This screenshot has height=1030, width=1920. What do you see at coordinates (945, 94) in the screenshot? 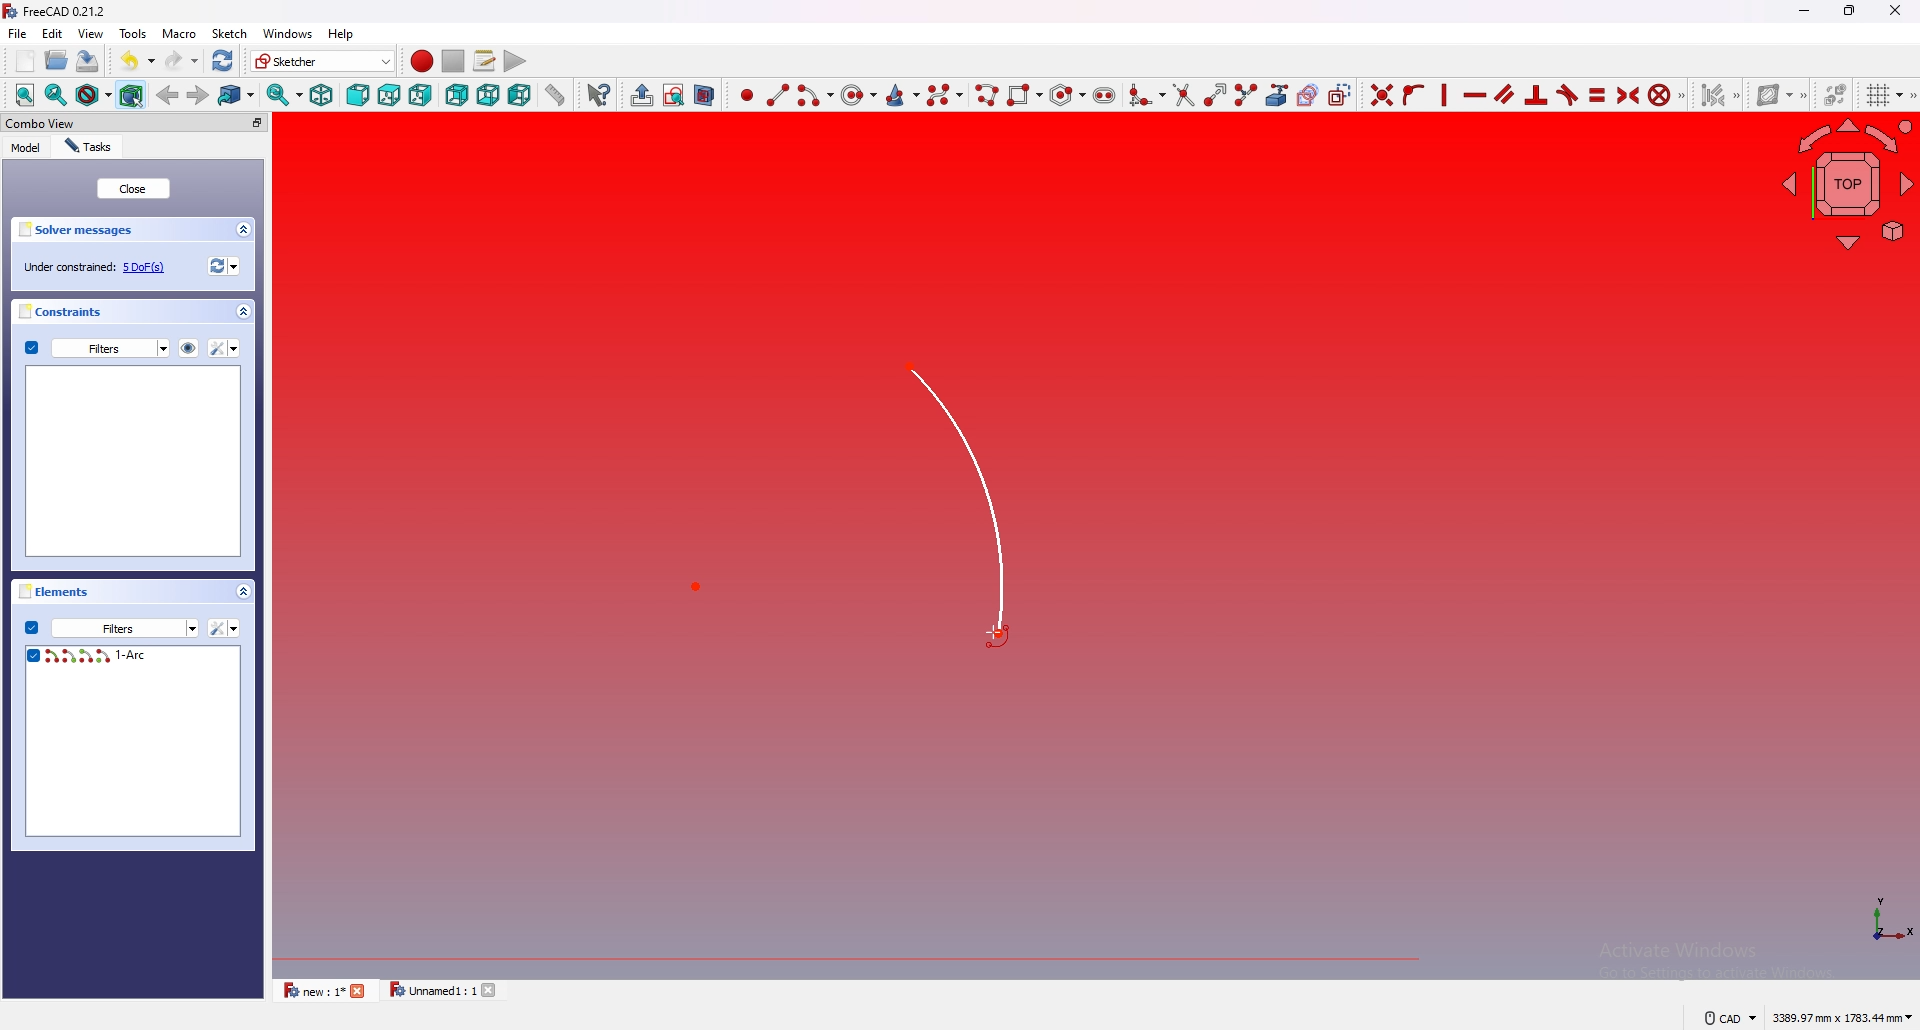
I see `create b spline` at bounding box center [945, 94].